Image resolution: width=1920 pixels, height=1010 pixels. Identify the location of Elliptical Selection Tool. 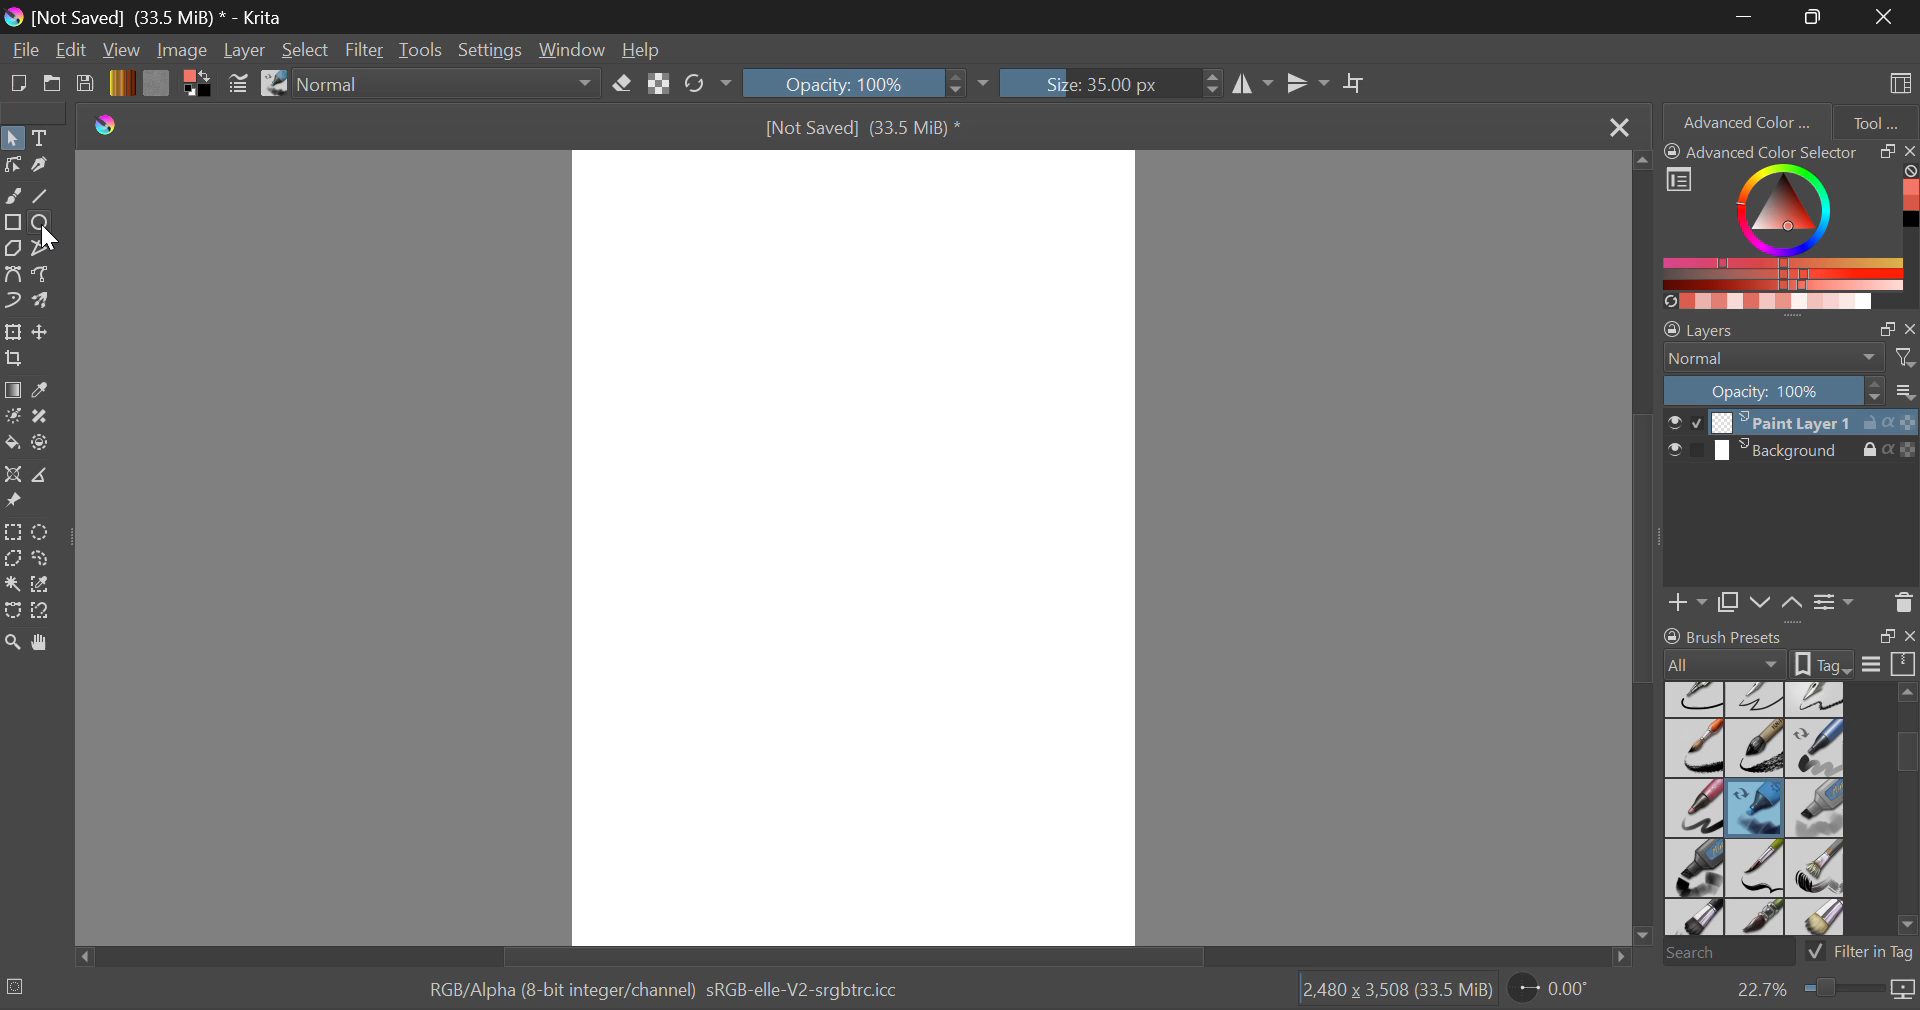
(41, 532).